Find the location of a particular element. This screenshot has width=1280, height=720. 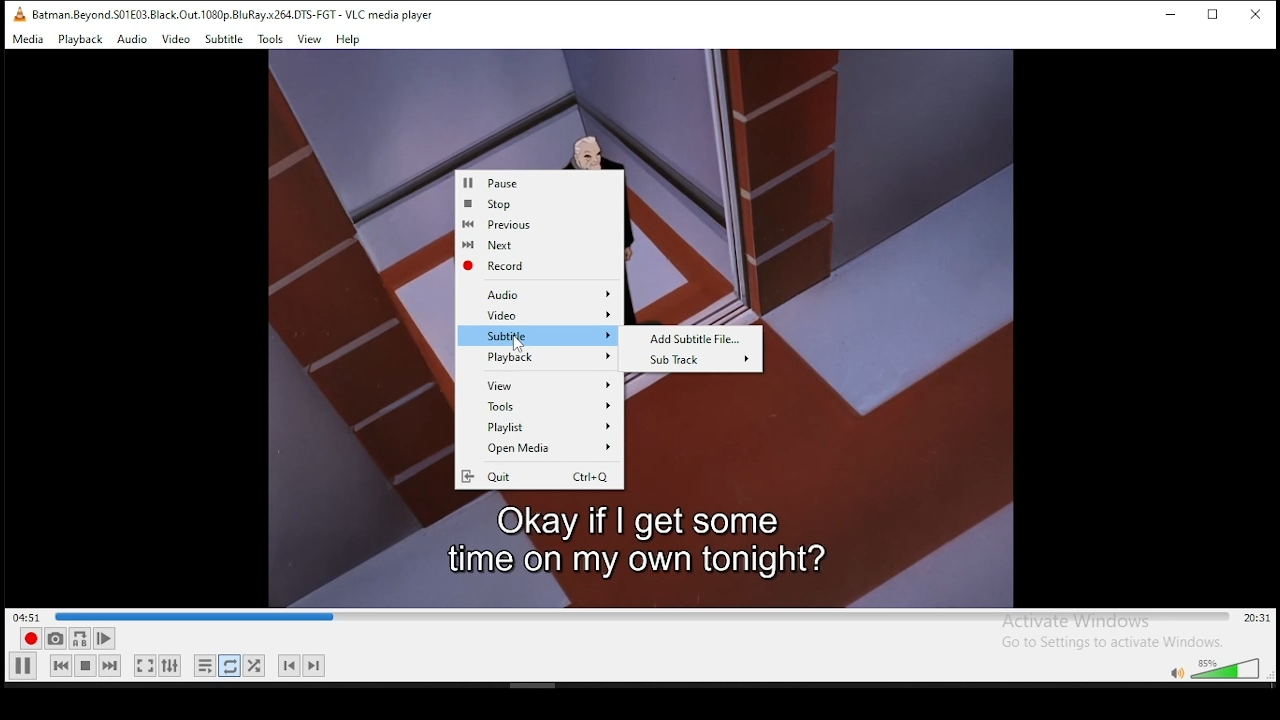

View  is located at coordinates (544, 386).